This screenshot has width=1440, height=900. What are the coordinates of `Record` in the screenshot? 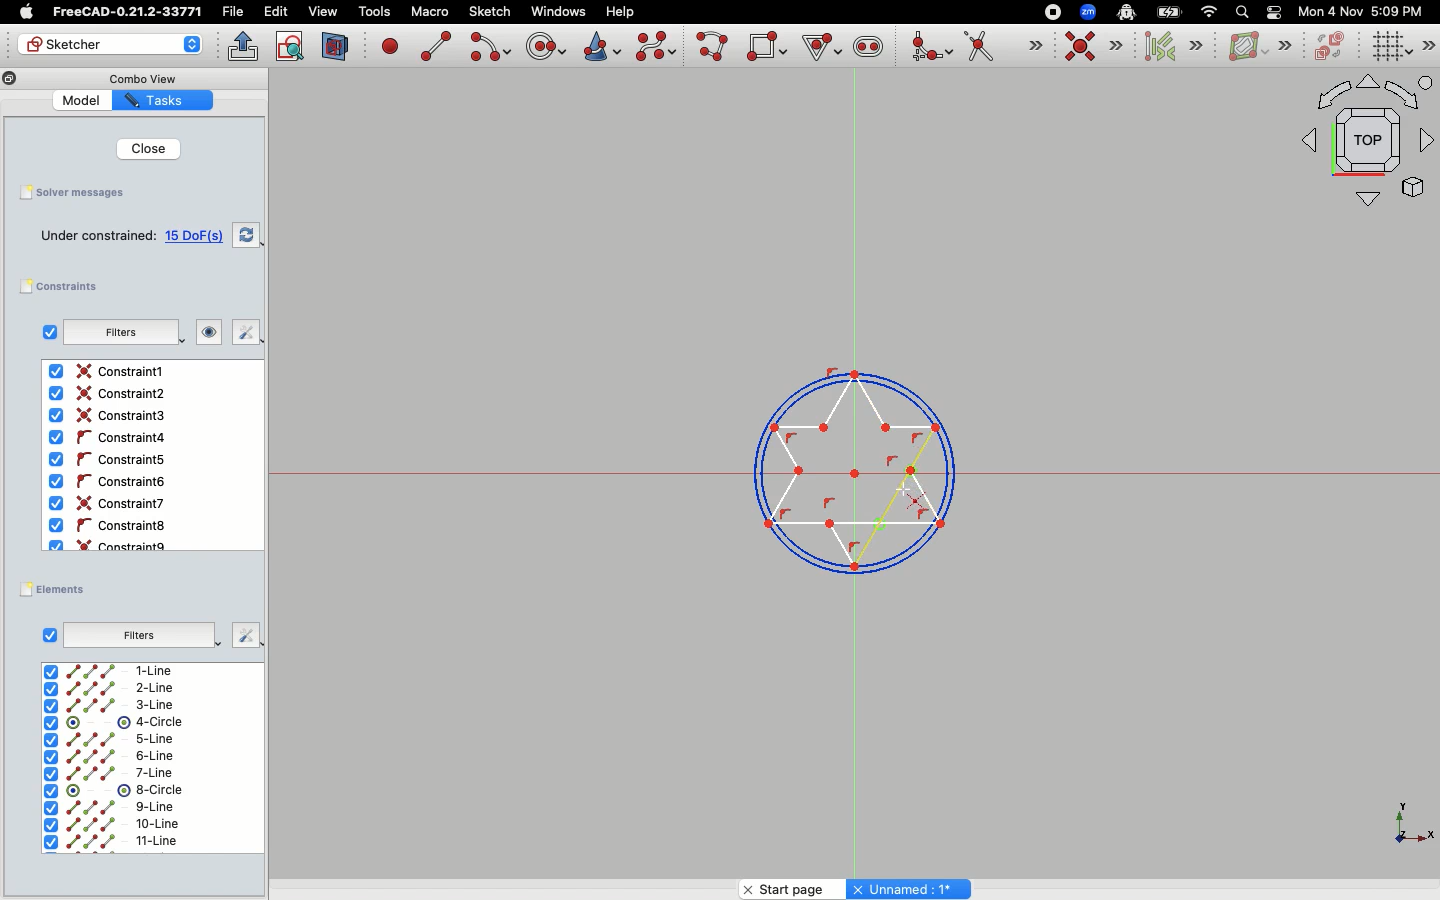 It's located at (1048, 11).